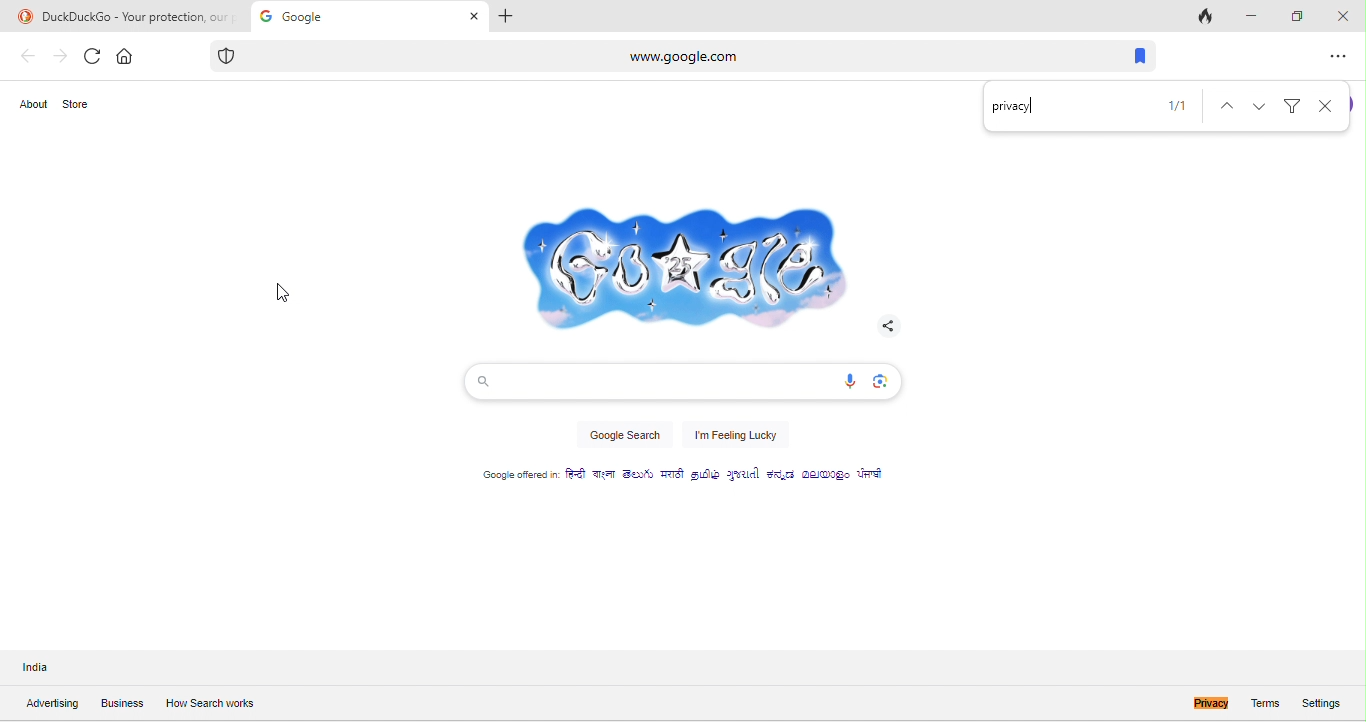 The height and width of the screenshot is (722, 1366). What do you see at coordinates (510, 16) in the screenshot?
I see `add tab` at bounding box center [510, 16].